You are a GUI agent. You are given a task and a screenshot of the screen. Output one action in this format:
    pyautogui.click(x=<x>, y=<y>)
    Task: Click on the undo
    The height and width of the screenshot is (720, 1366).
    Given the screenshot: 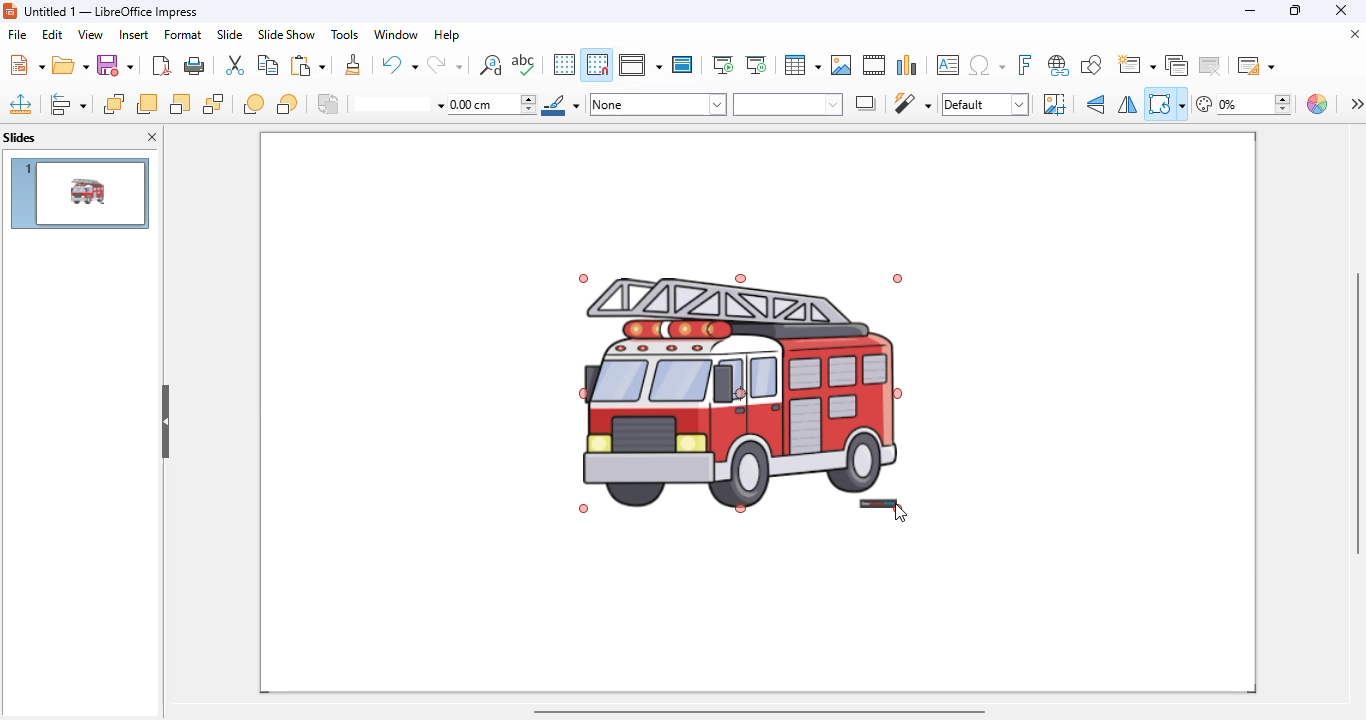 What is the action you would take?
    pyautogui.click(x=398, y=63)
    